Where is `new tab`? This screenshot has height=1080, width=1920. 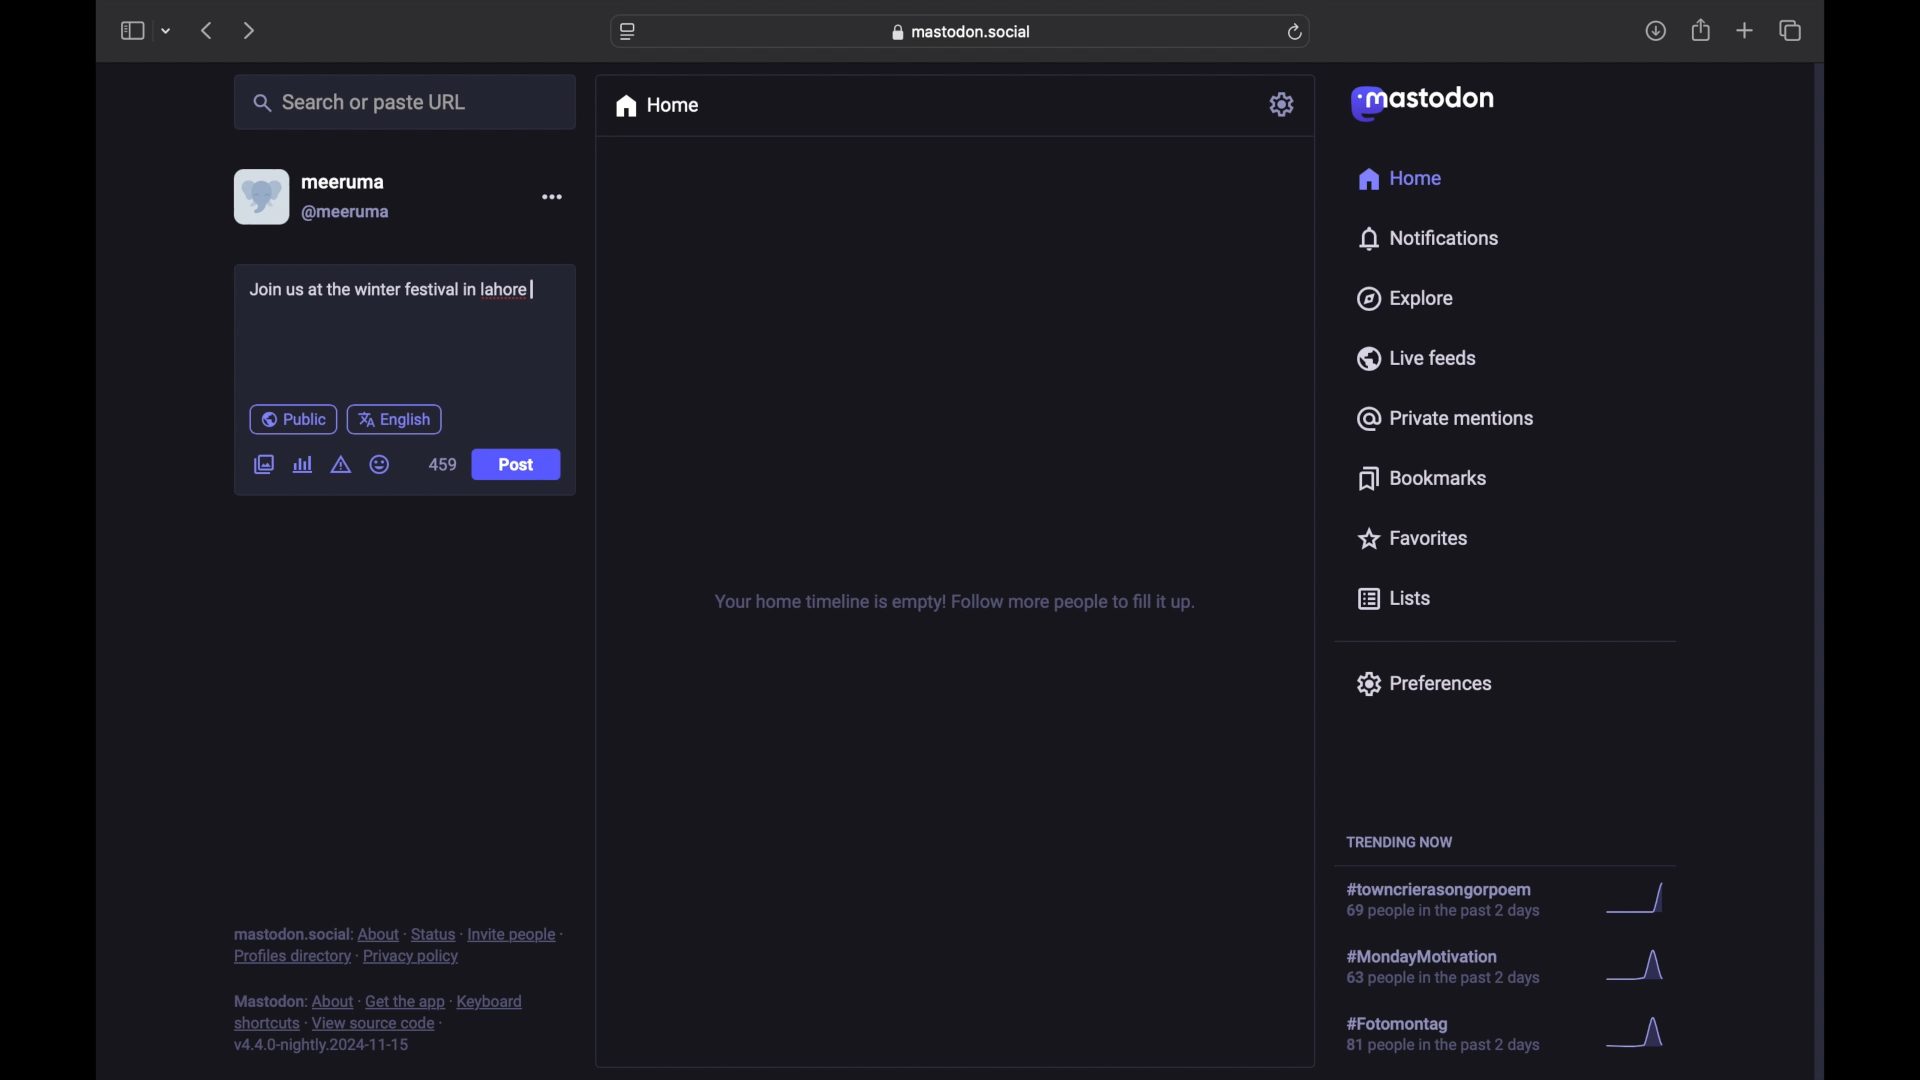 new tab is located at coordinates (1745, 30).